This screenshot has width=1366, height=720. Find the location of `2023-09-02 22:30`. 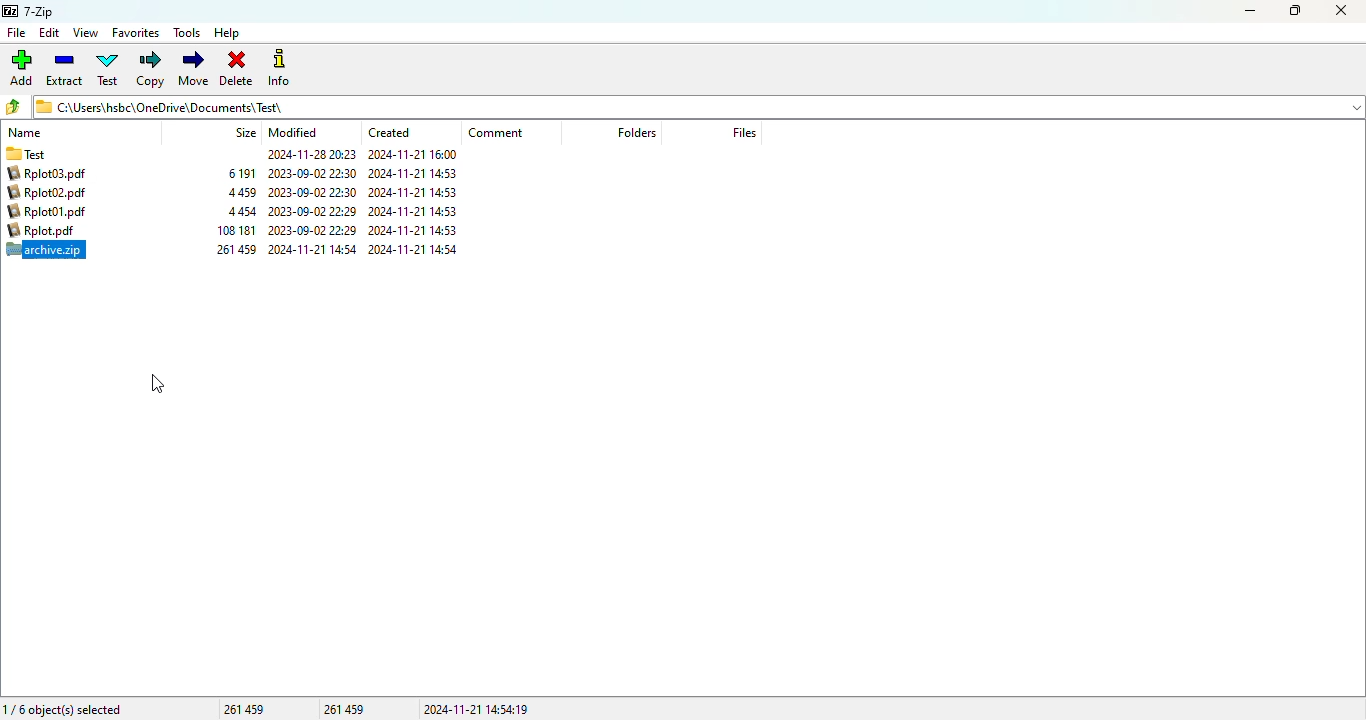

2023-09-02 22:30 is located at coordinates (313, 211).